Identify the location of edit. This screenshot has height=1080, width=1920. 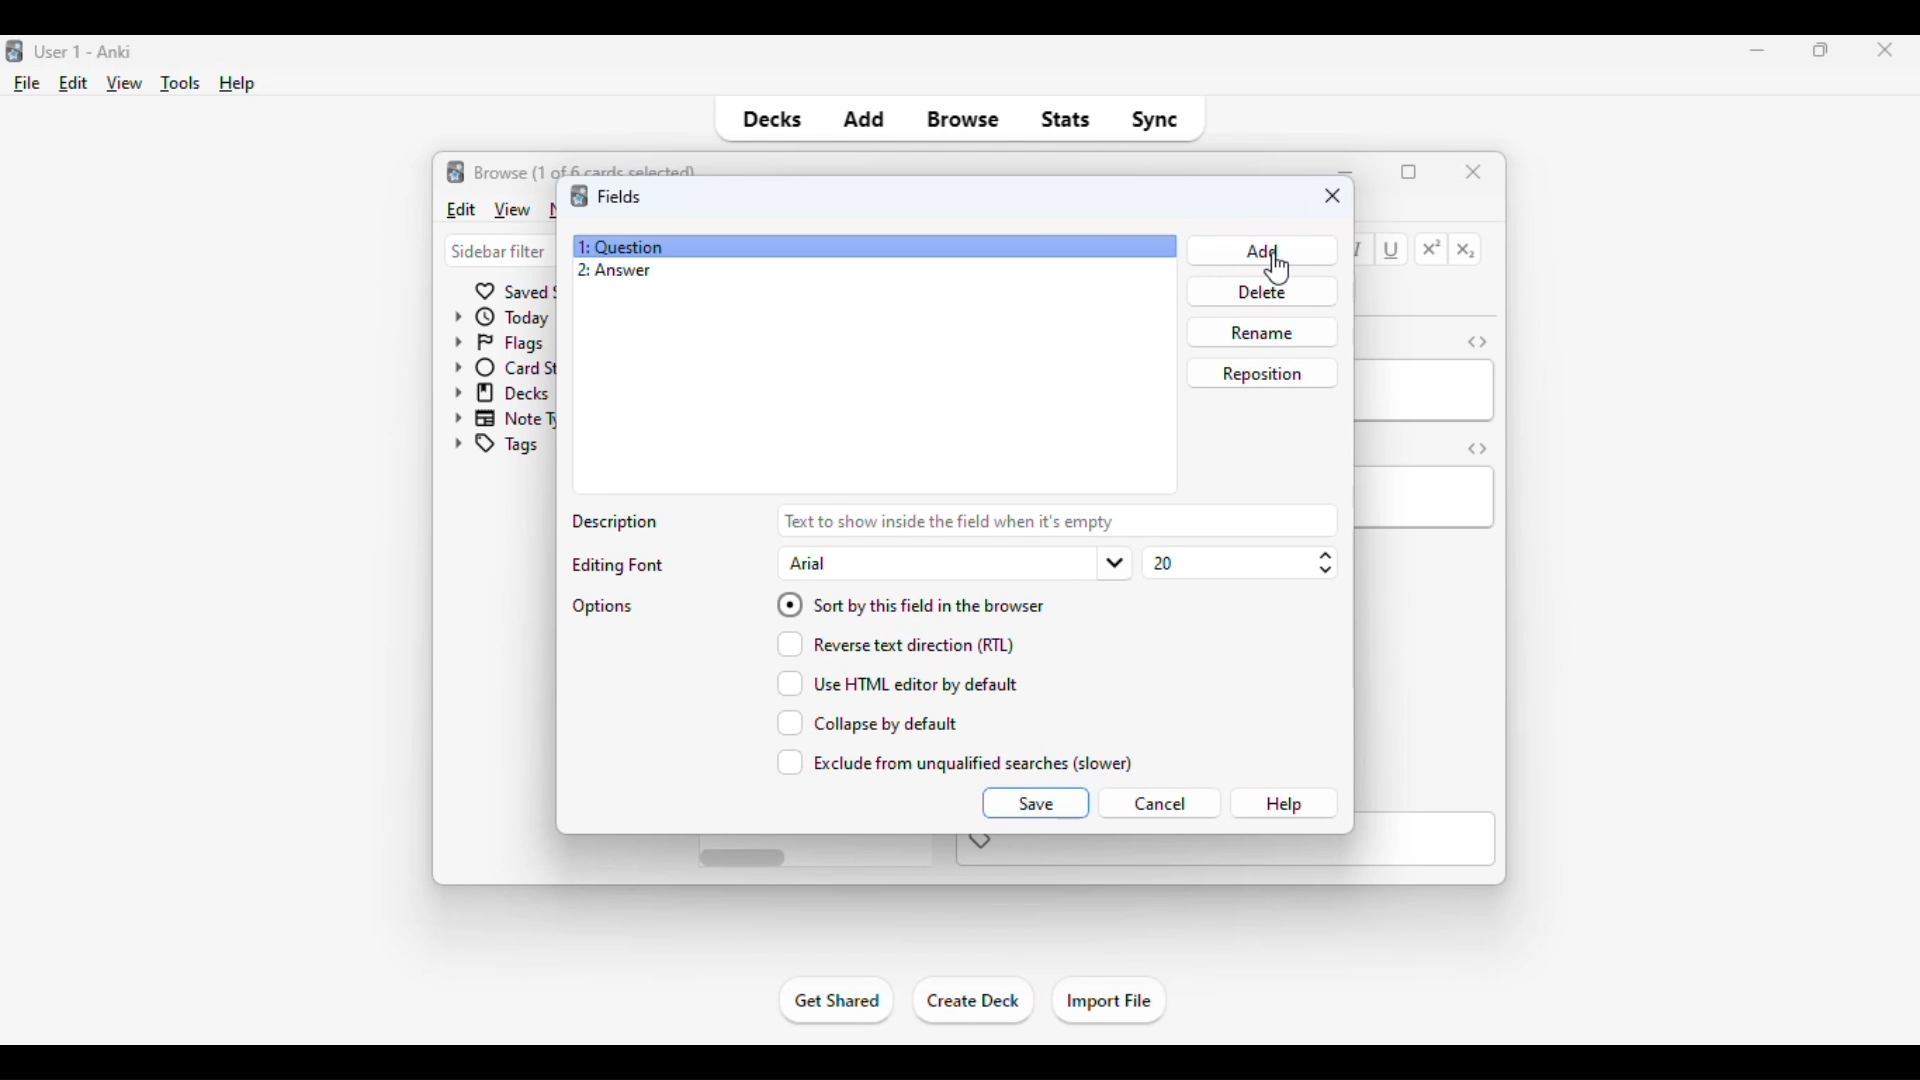
(74, 83).